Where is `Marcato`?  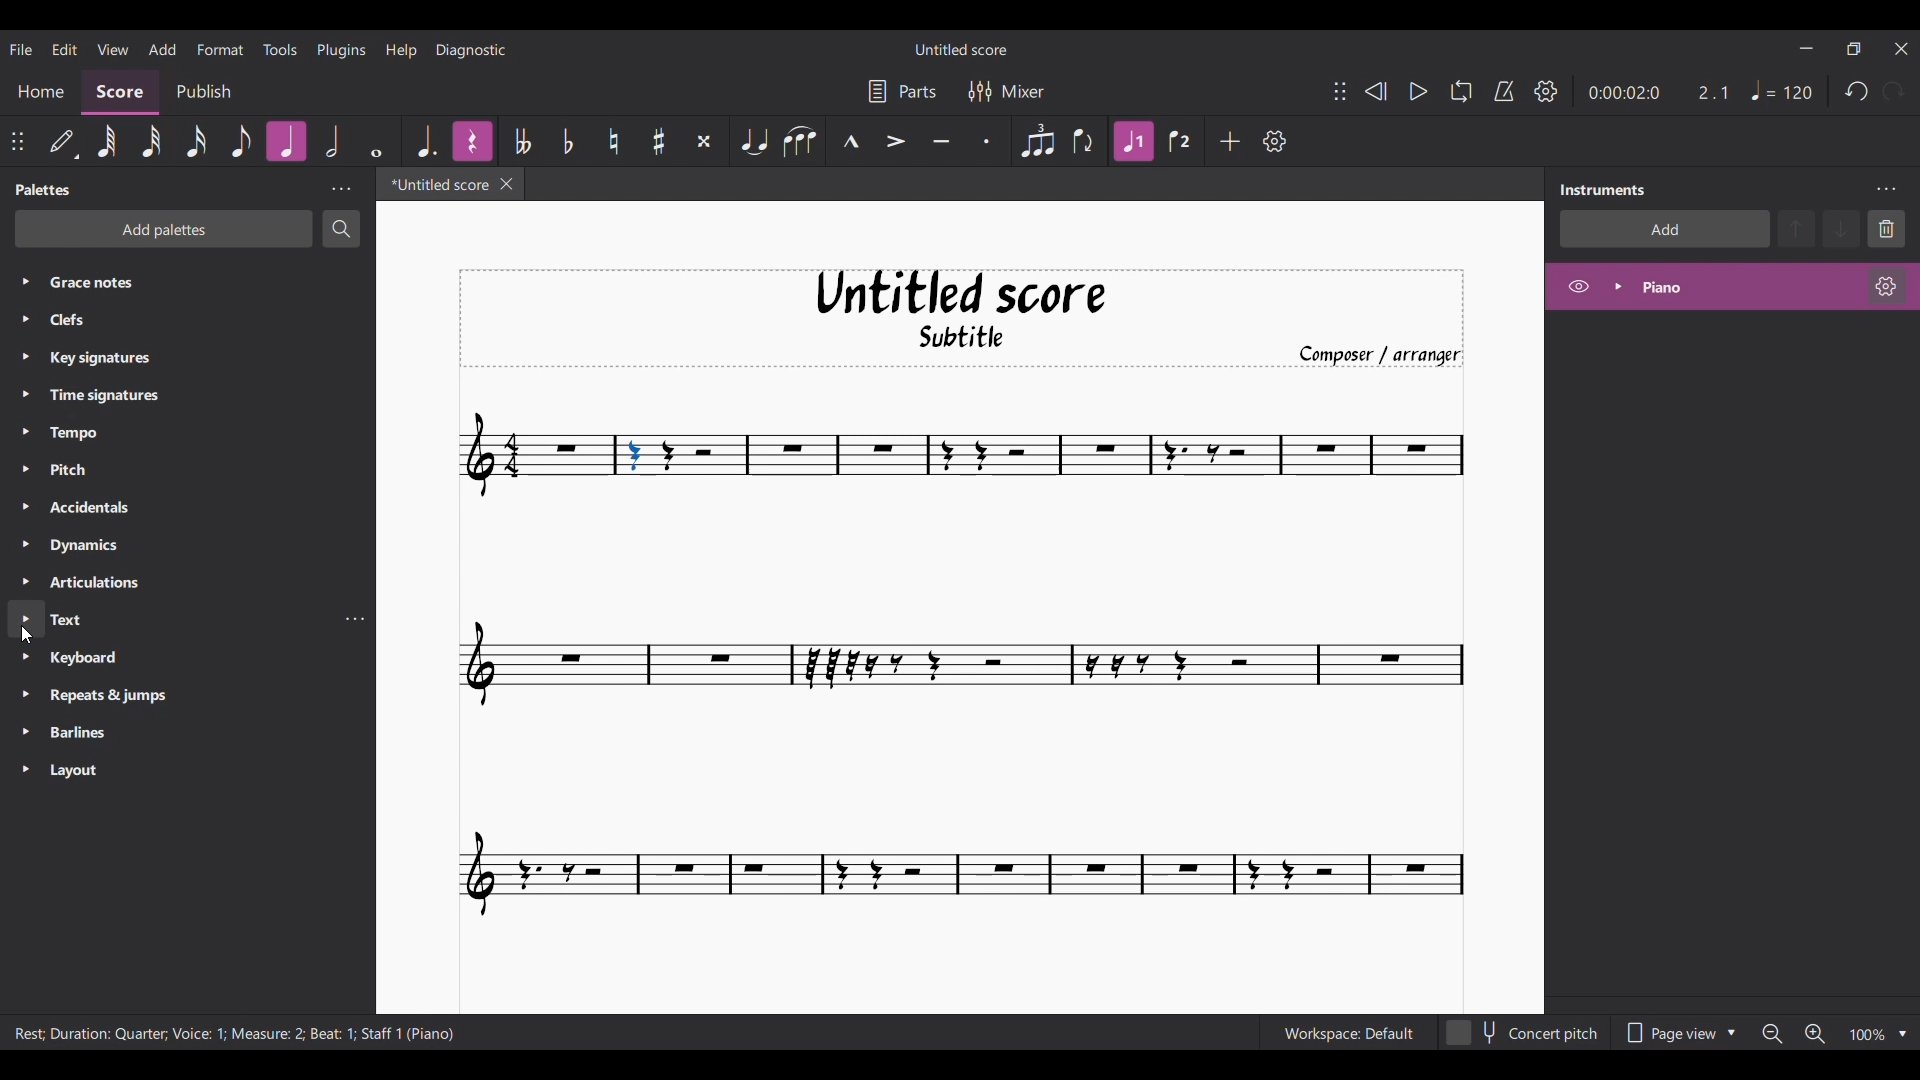 Marcato is located at coordinates (851, 140).